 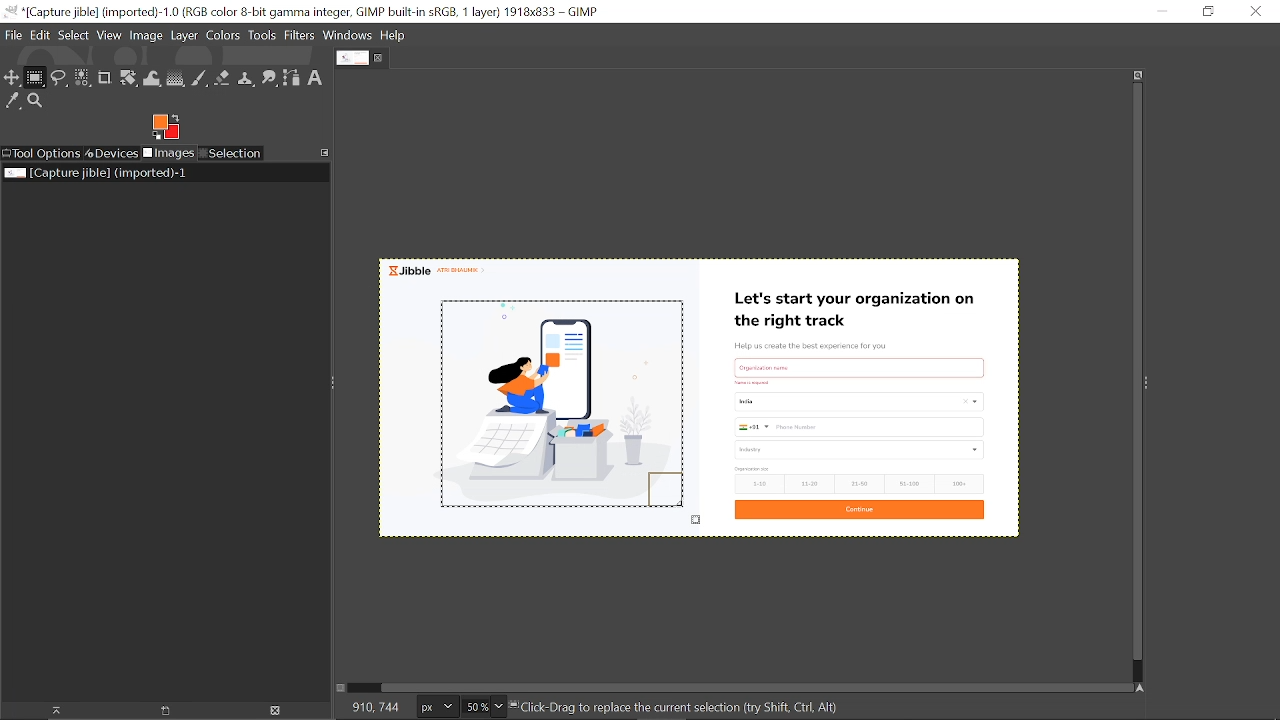 What do you see at coordinates (223, 79) in the screenshot?
I see `Eraser` at bounding box center [223, 79].